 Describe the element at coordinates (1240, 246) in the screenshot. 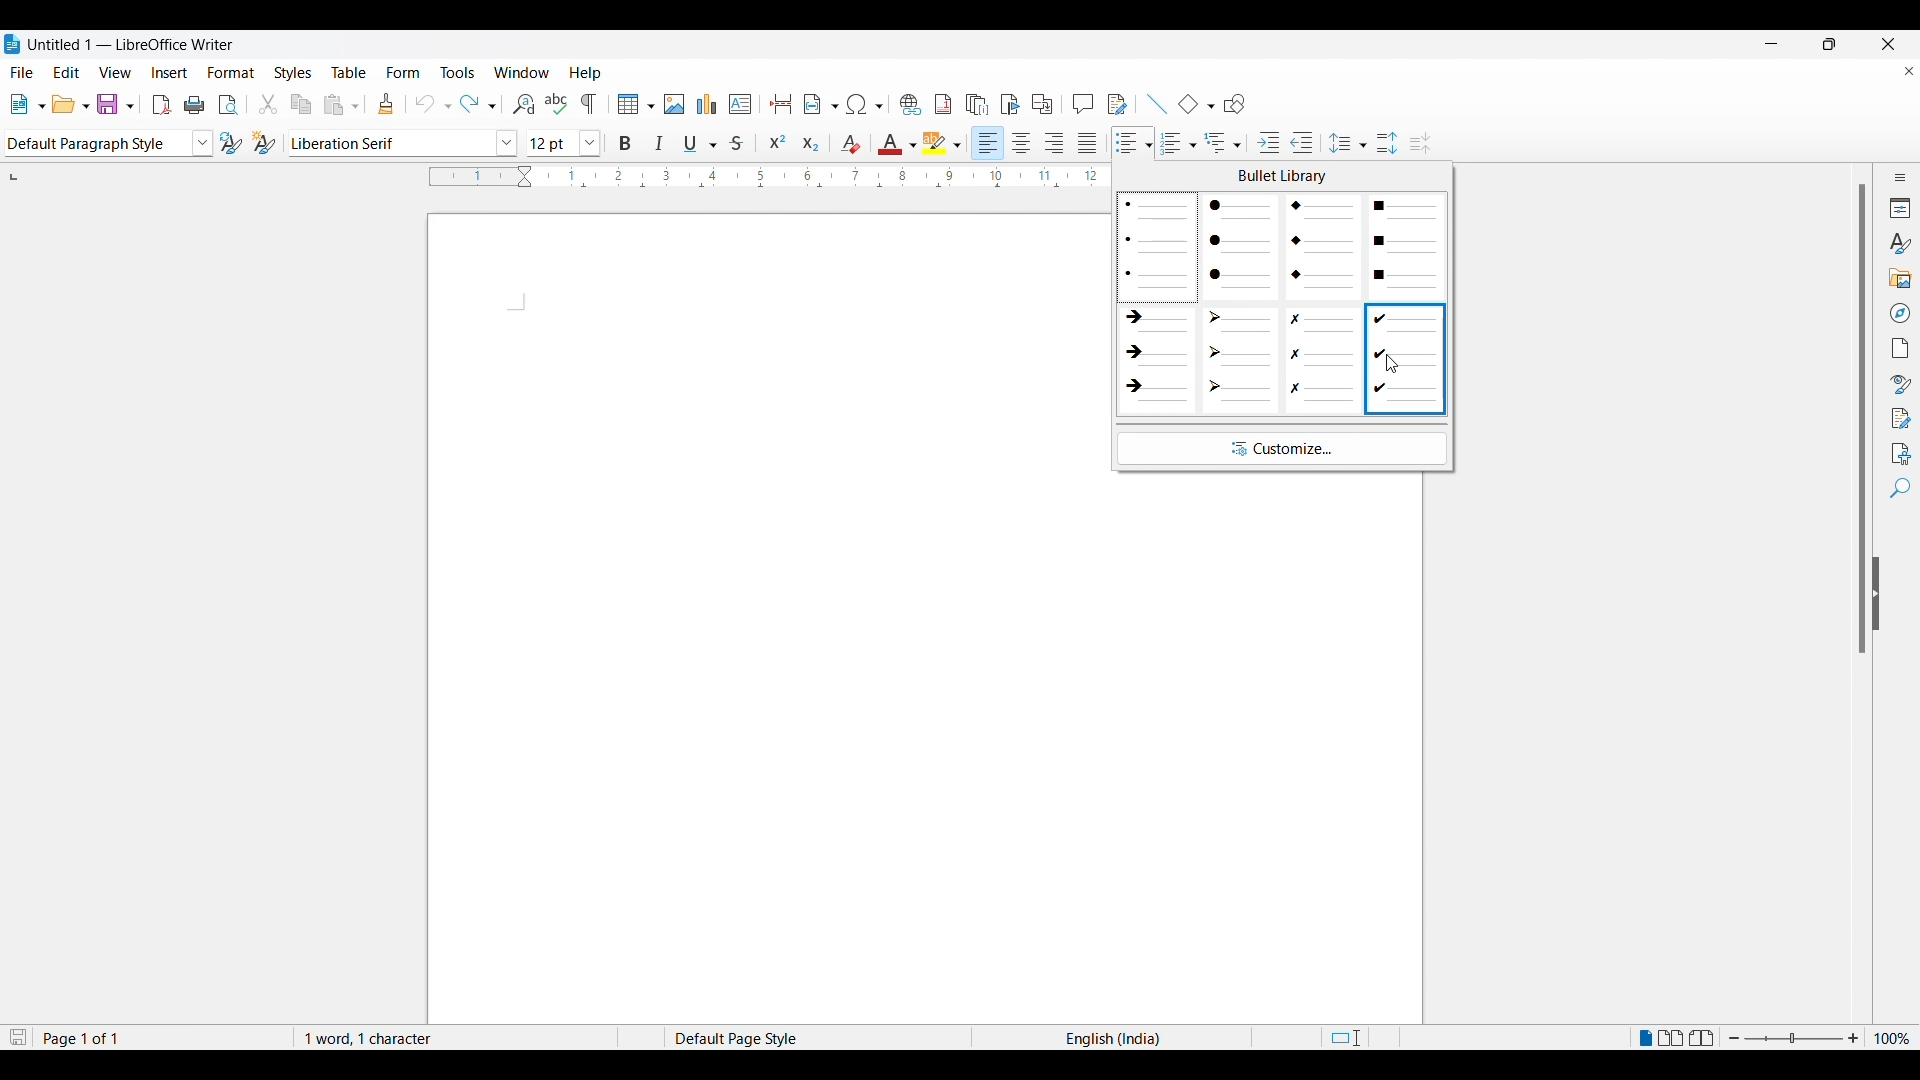

I see `Circle unordered bullets` at that location.